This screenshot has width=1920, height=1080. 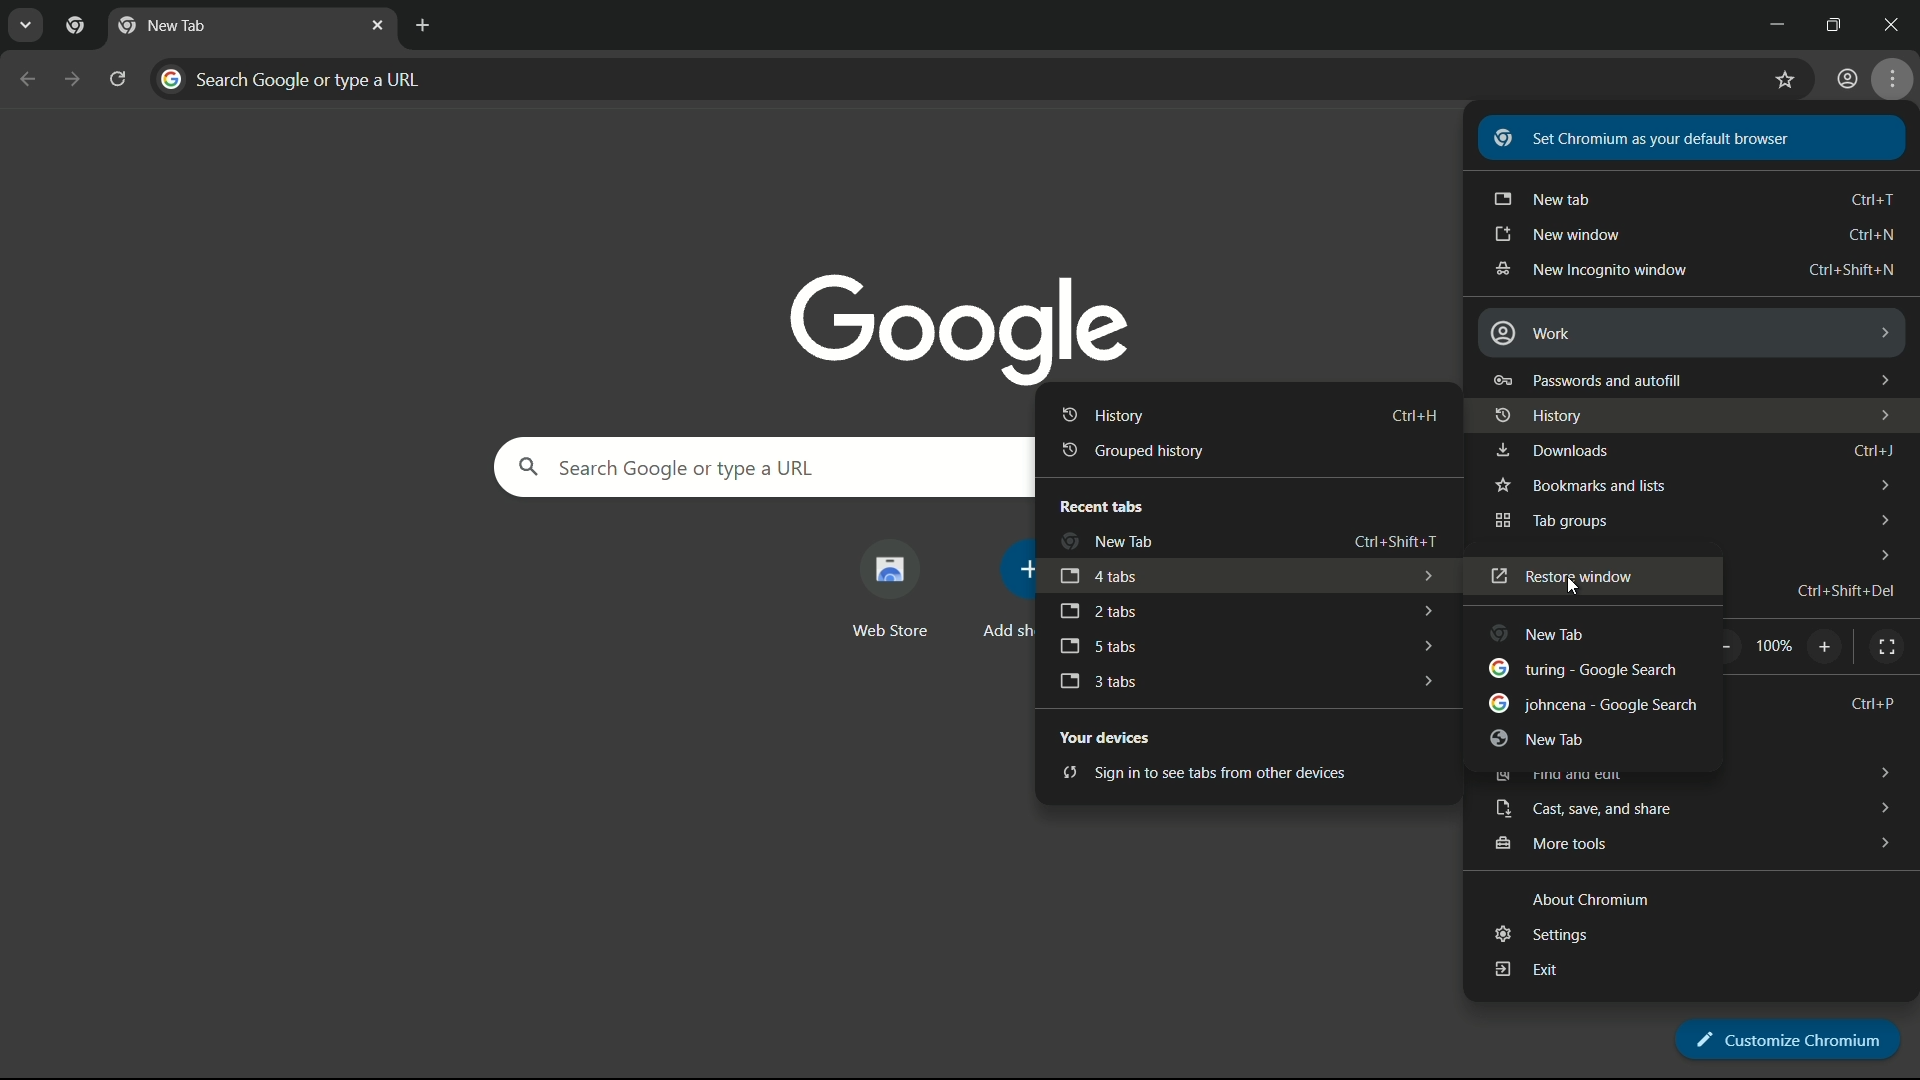 What do you see at coordinates (757, 466) in the screenshot?
I see `search google or type a url` at bounding box center [757, 466].